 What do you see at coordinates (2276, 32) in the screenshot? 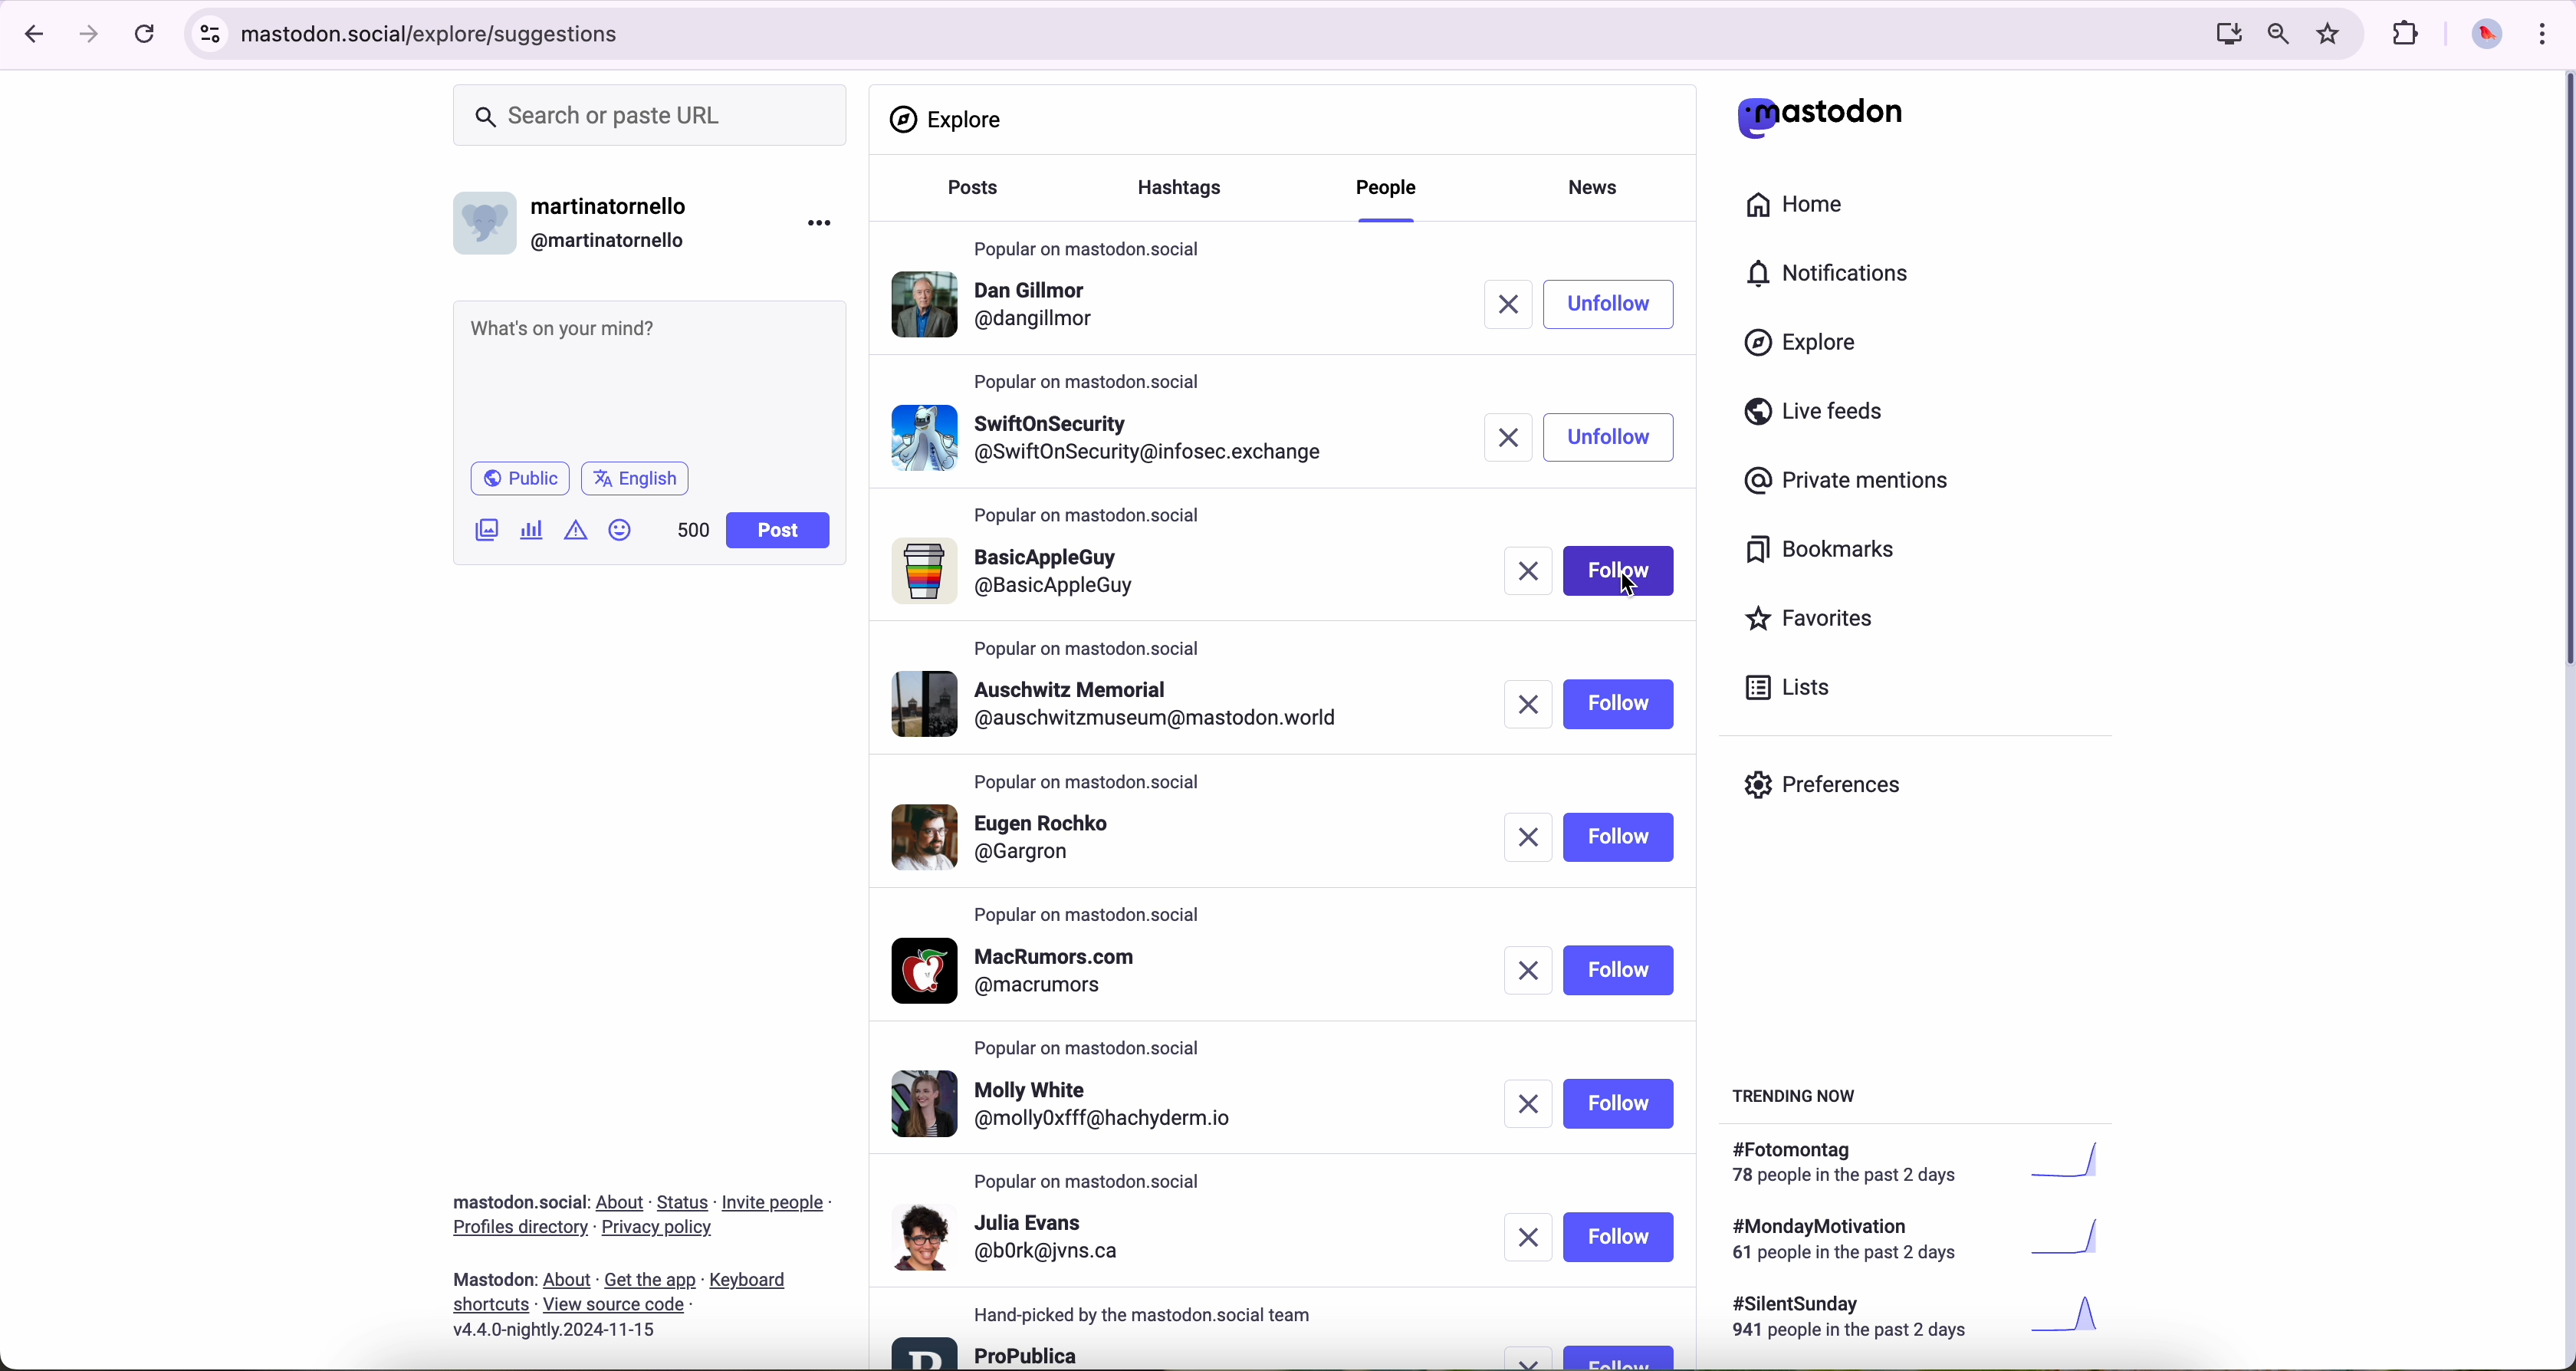
I see `zoom out` at bounding box center [2276, 32].